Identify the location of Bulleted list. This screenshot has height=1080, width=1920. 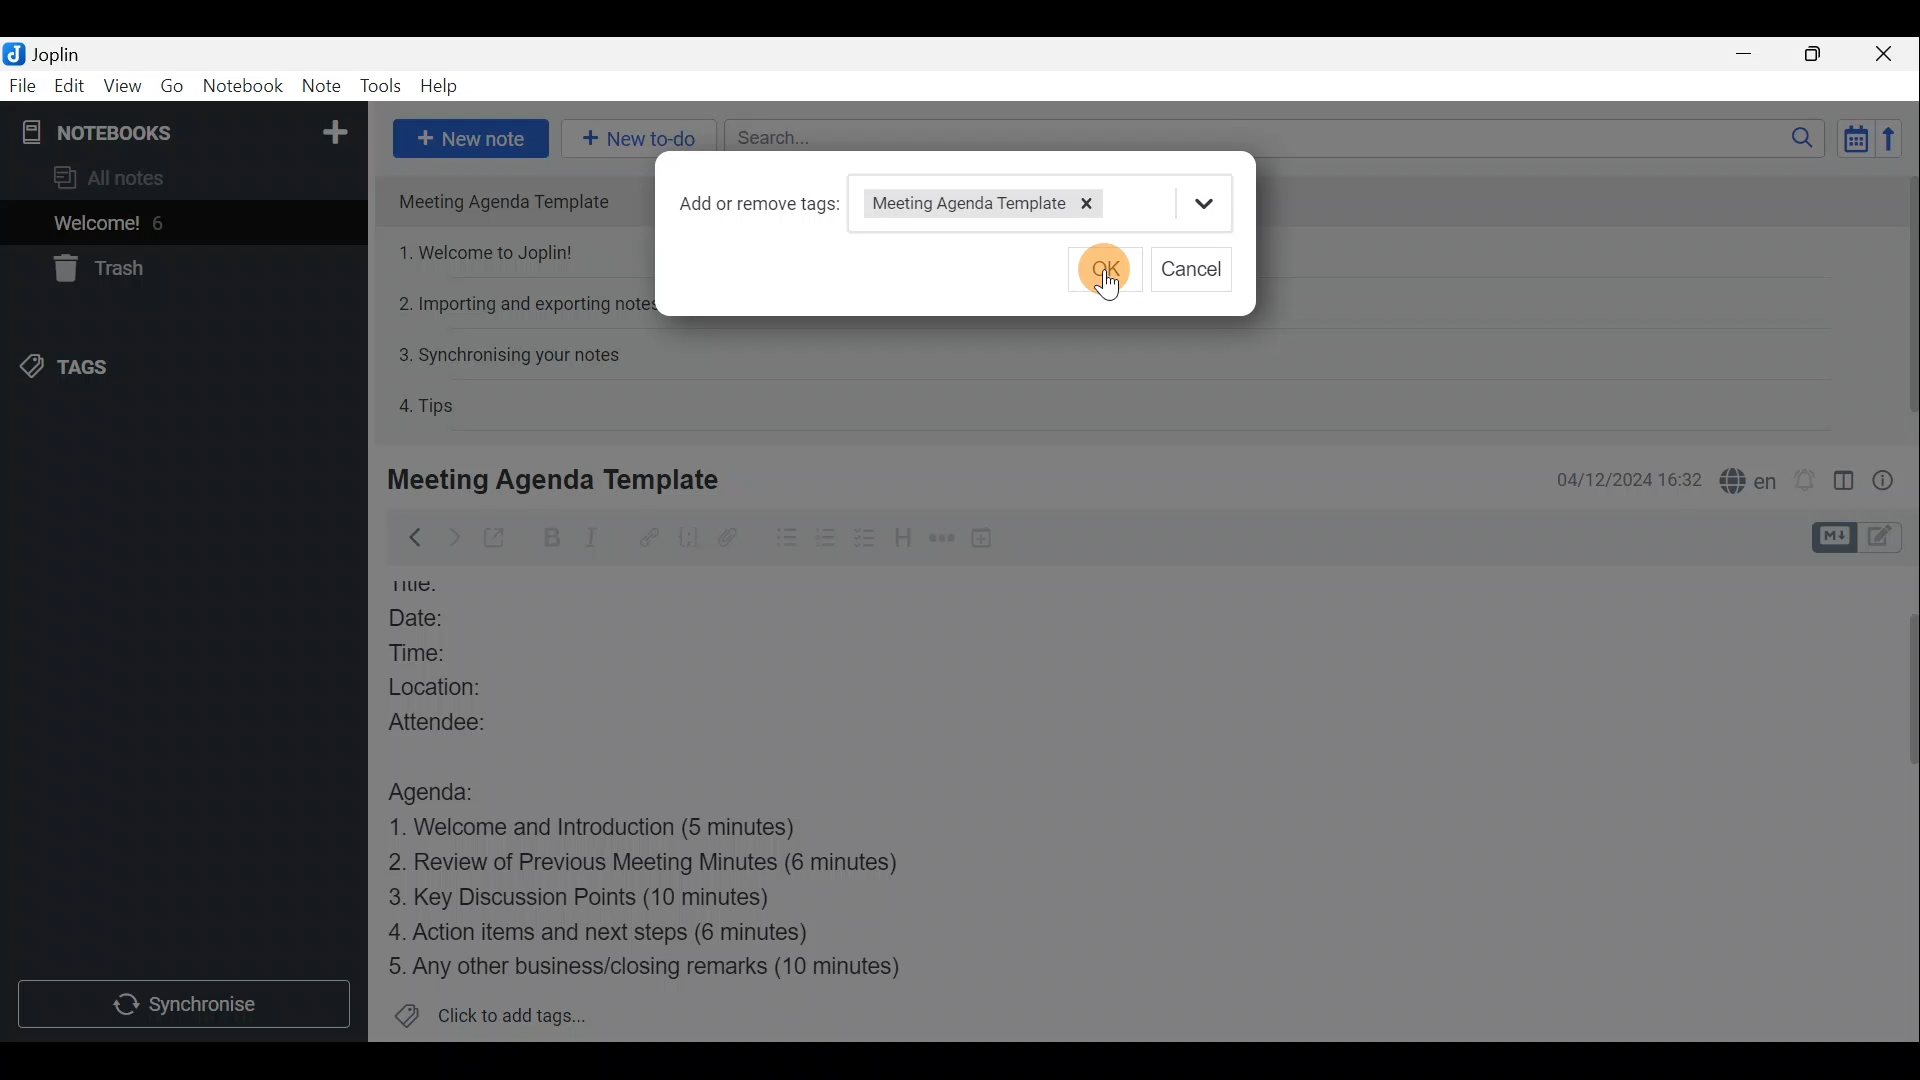
(785, 538).